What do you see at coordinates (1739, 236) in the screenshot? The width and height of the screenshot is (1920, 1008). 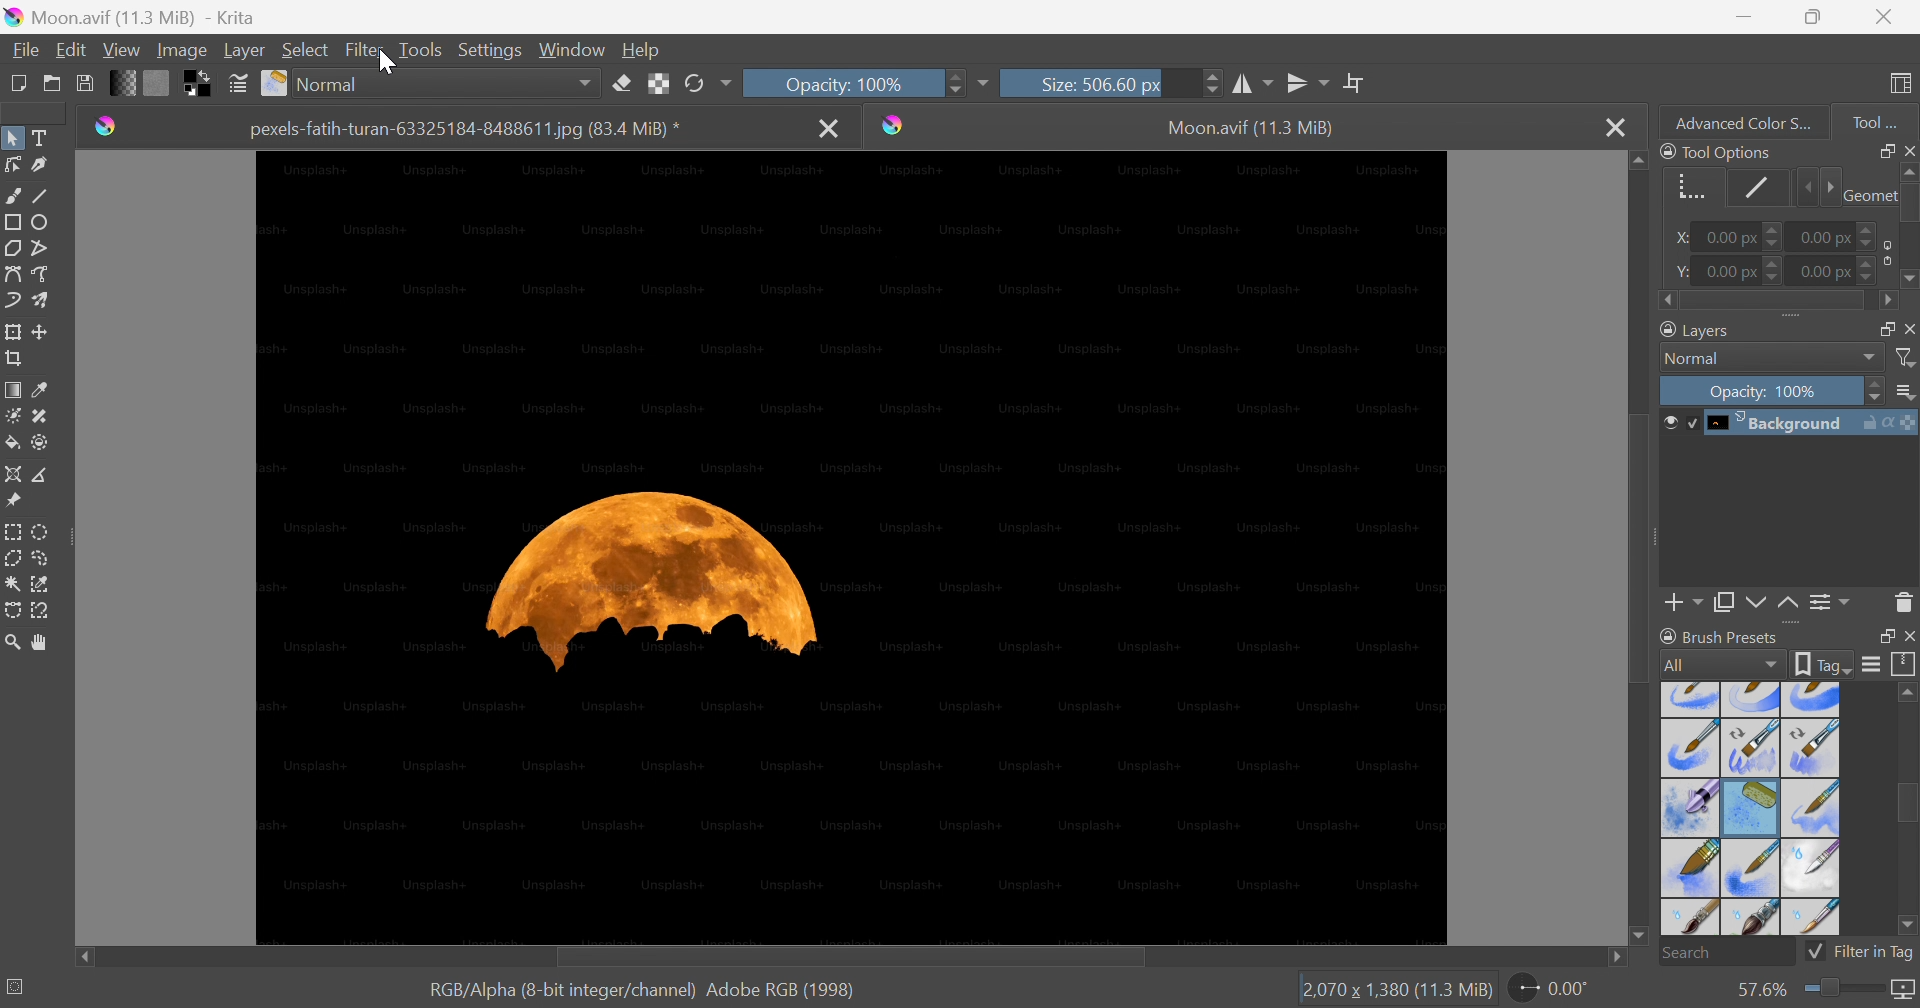 I see `0.00 px` at bounding box center [1739, 236].